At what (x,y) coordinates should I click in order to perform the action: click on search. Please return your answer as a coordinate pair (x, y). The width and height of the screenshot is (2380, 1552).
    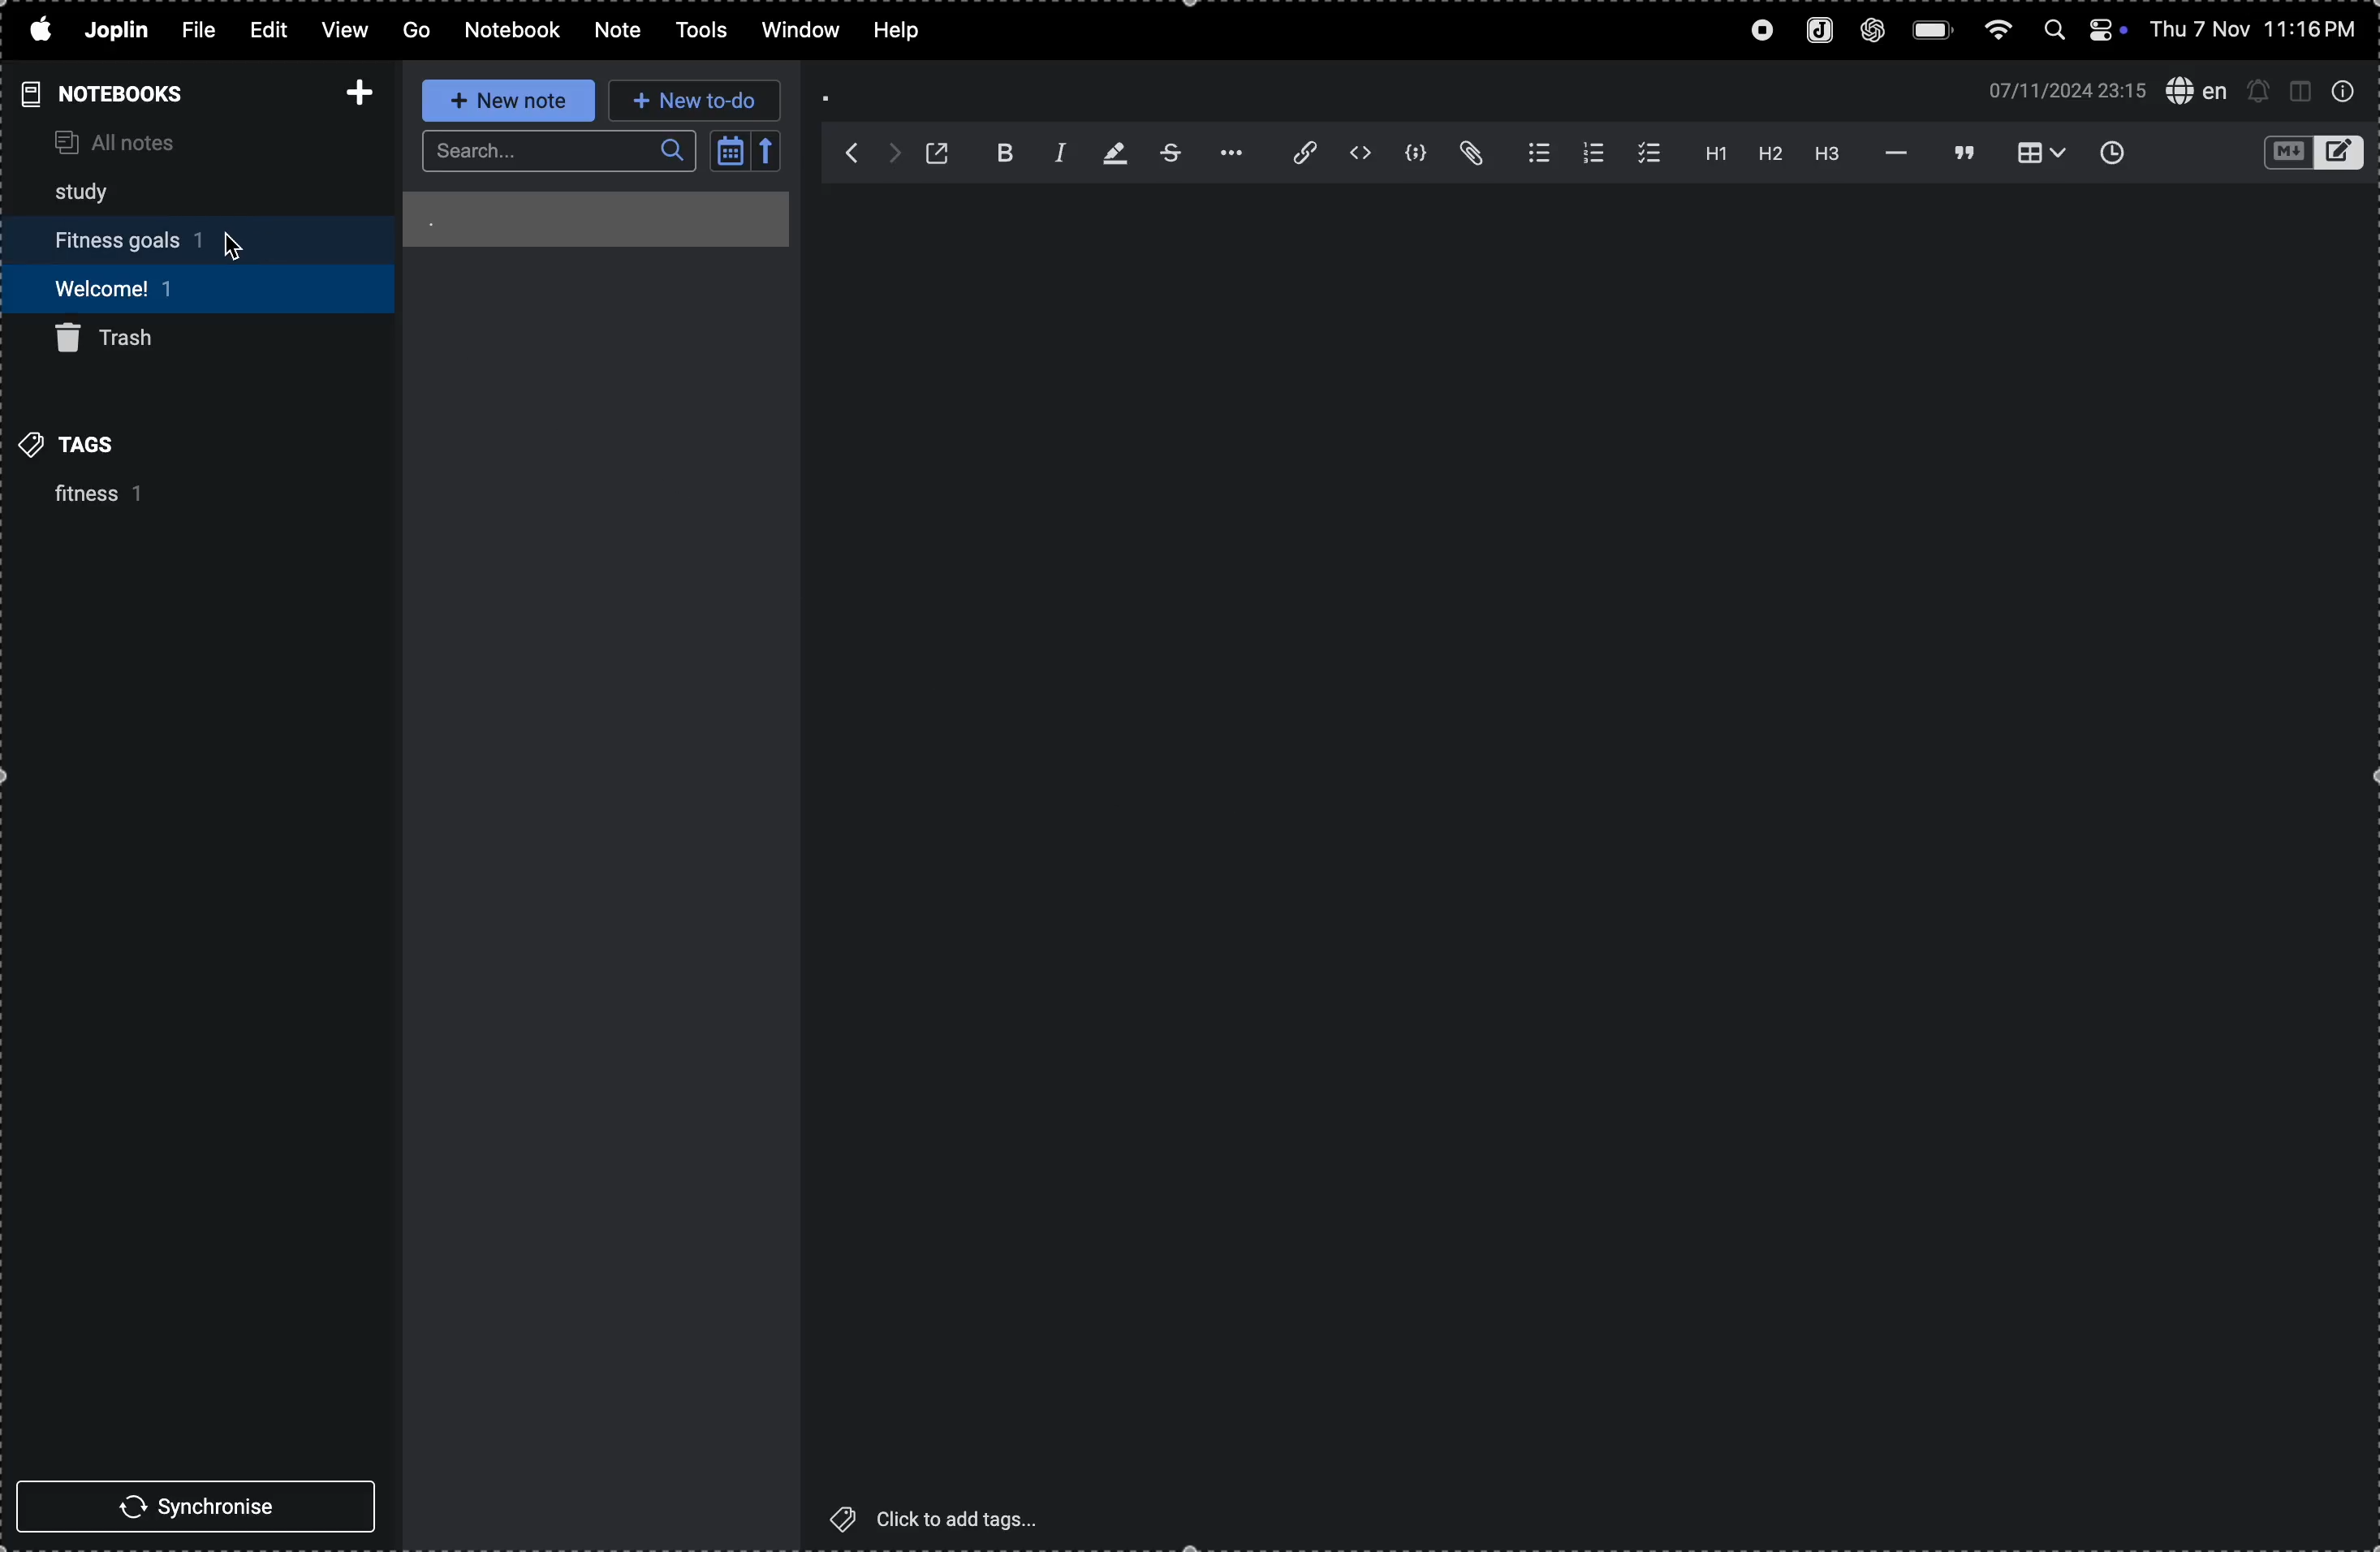
    Looking at the image, I should click on (558, 152).